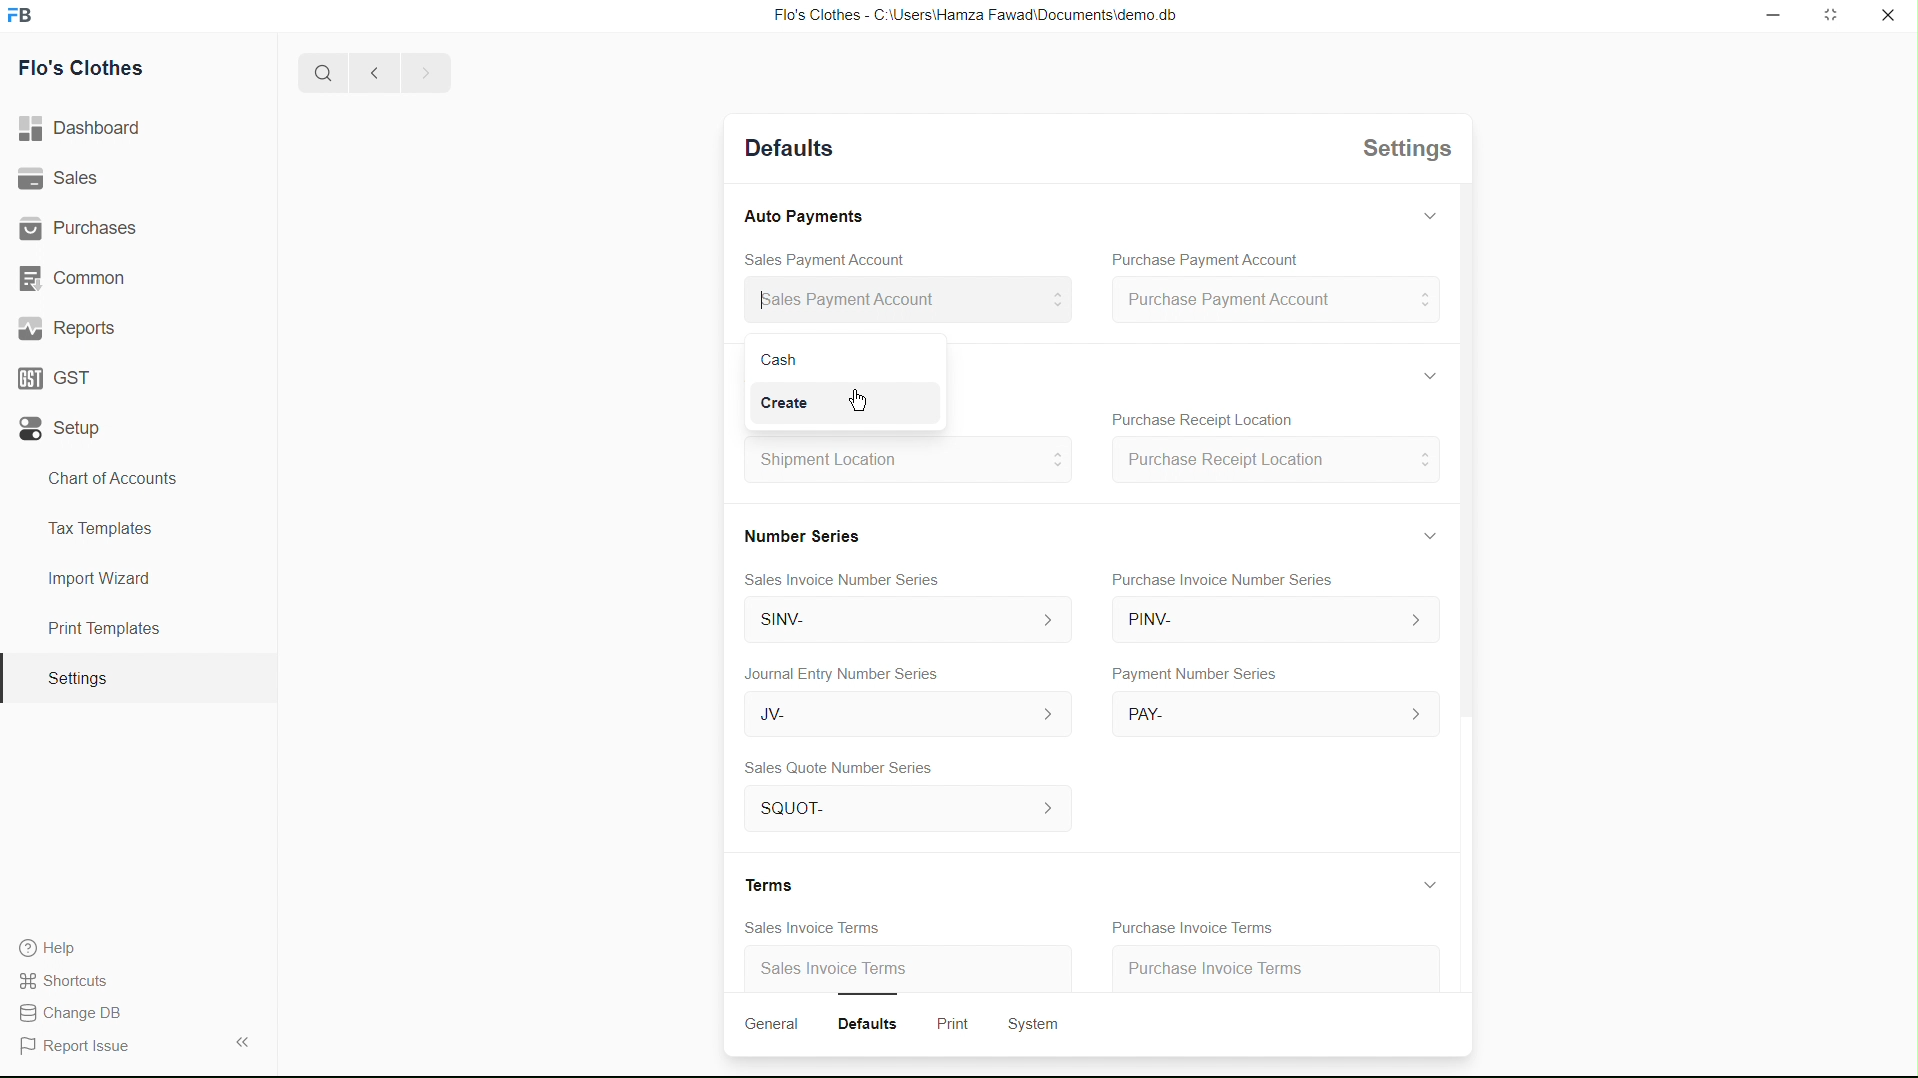 This screenshot has width=1918, height=1078. I want to click on SQuOT- >, so click(904, 810).